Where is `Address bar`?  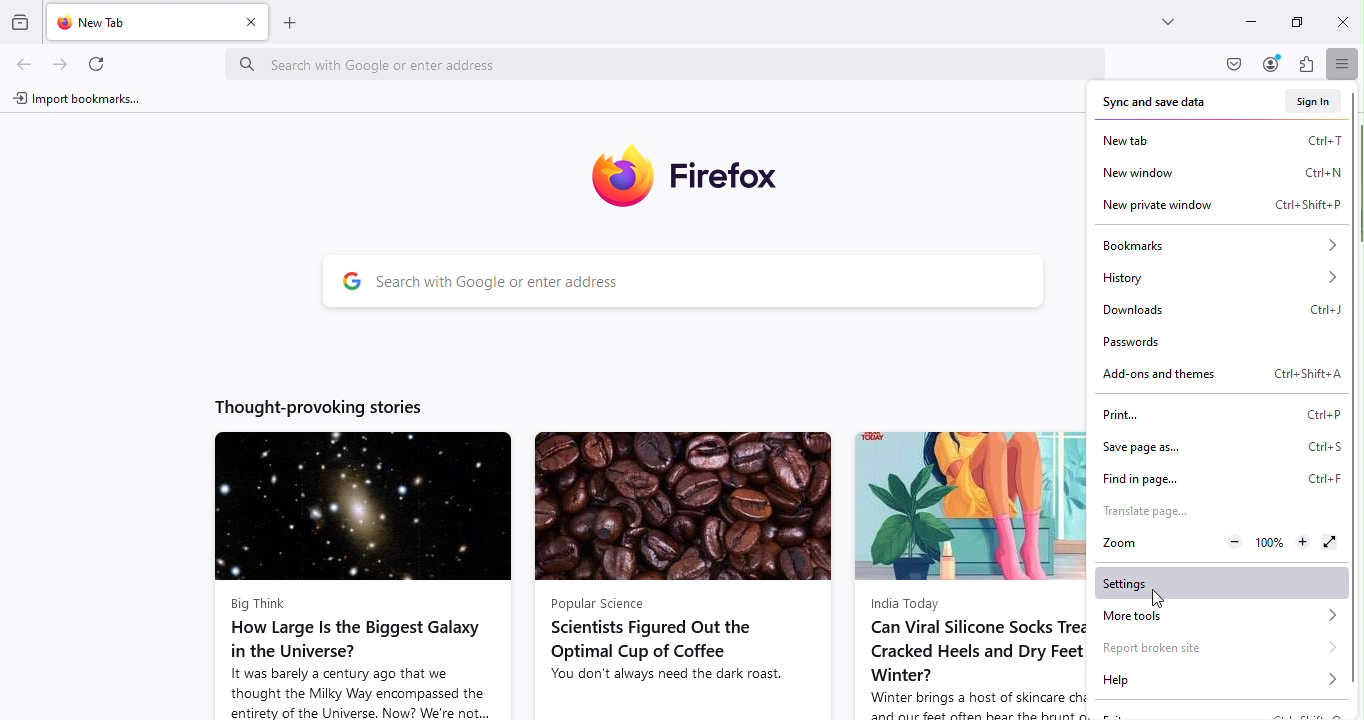
Address bar is located at coordinates (661, 65).